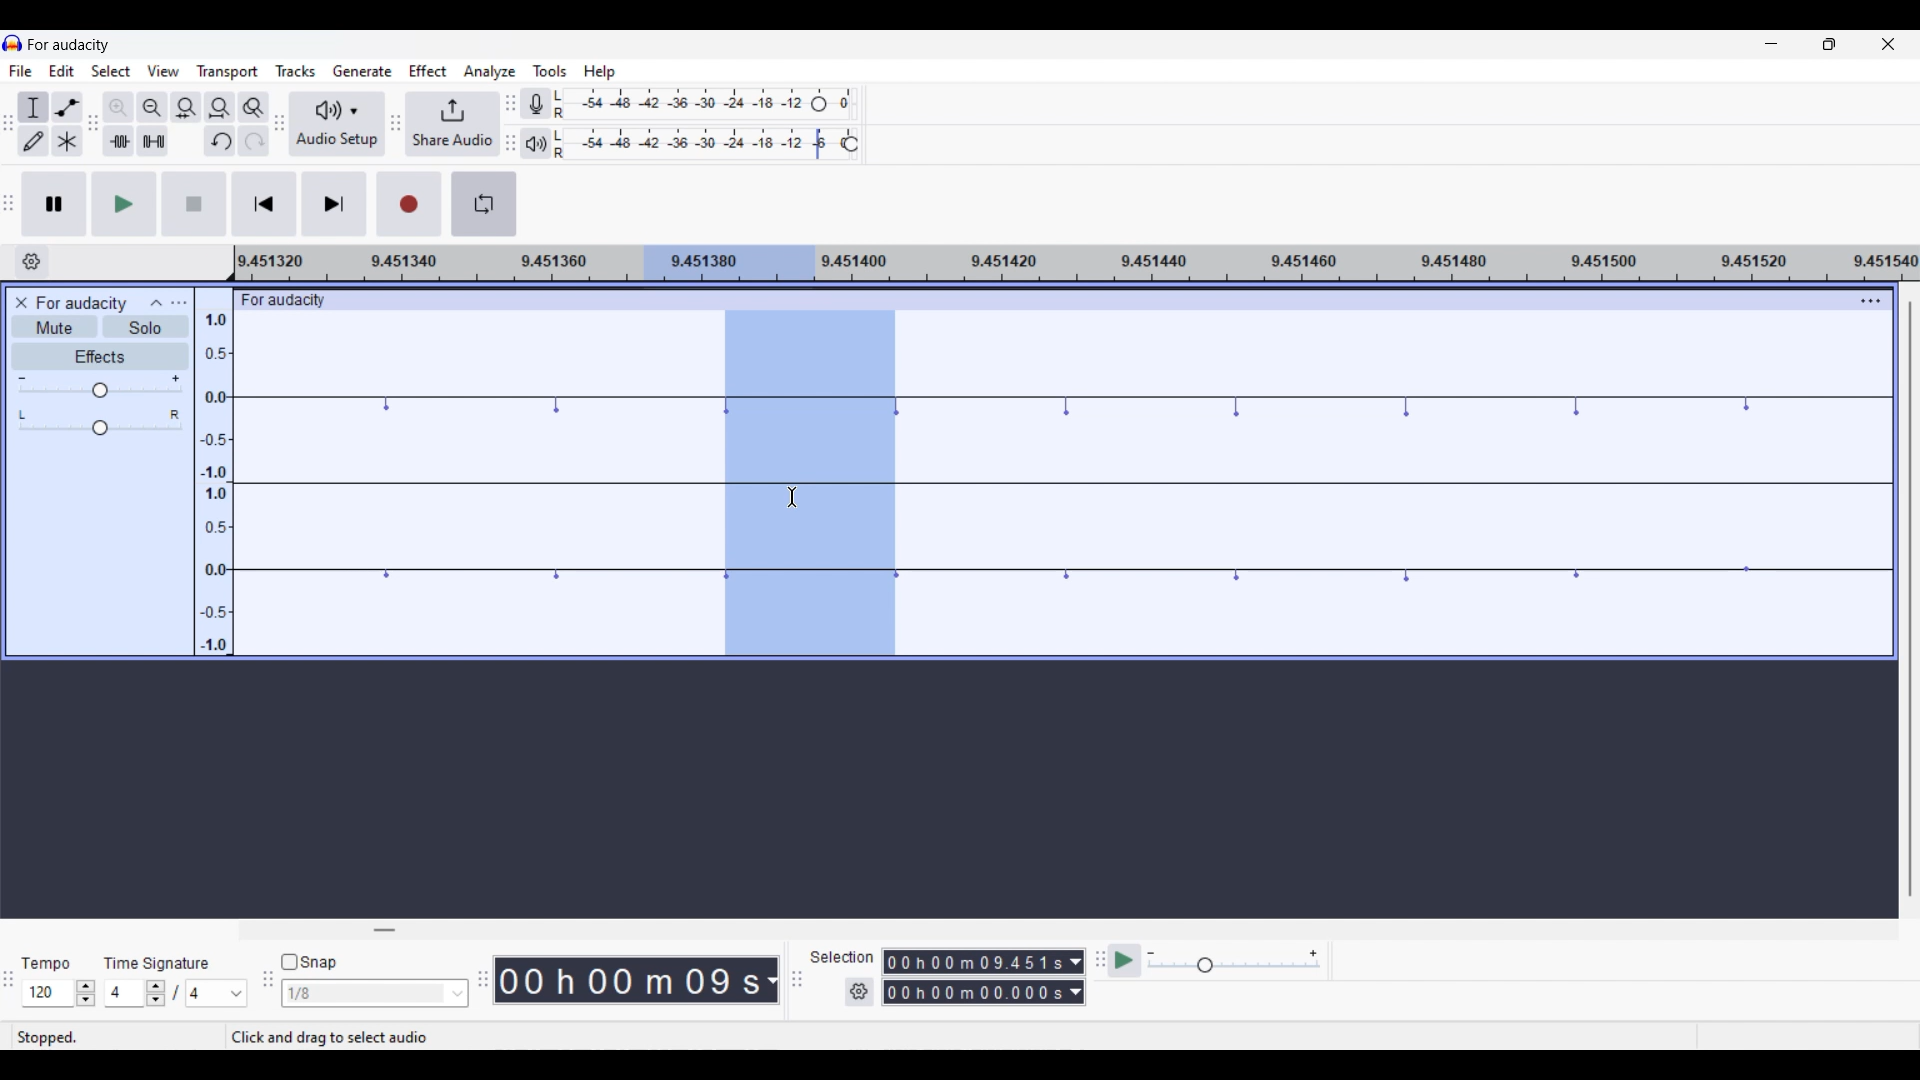 The width and height of the screenshot is (1920, 1080). What do you see at coordinates (81, 303) in the screenshot?
I see `Current project` at bounding box center [81, 303].